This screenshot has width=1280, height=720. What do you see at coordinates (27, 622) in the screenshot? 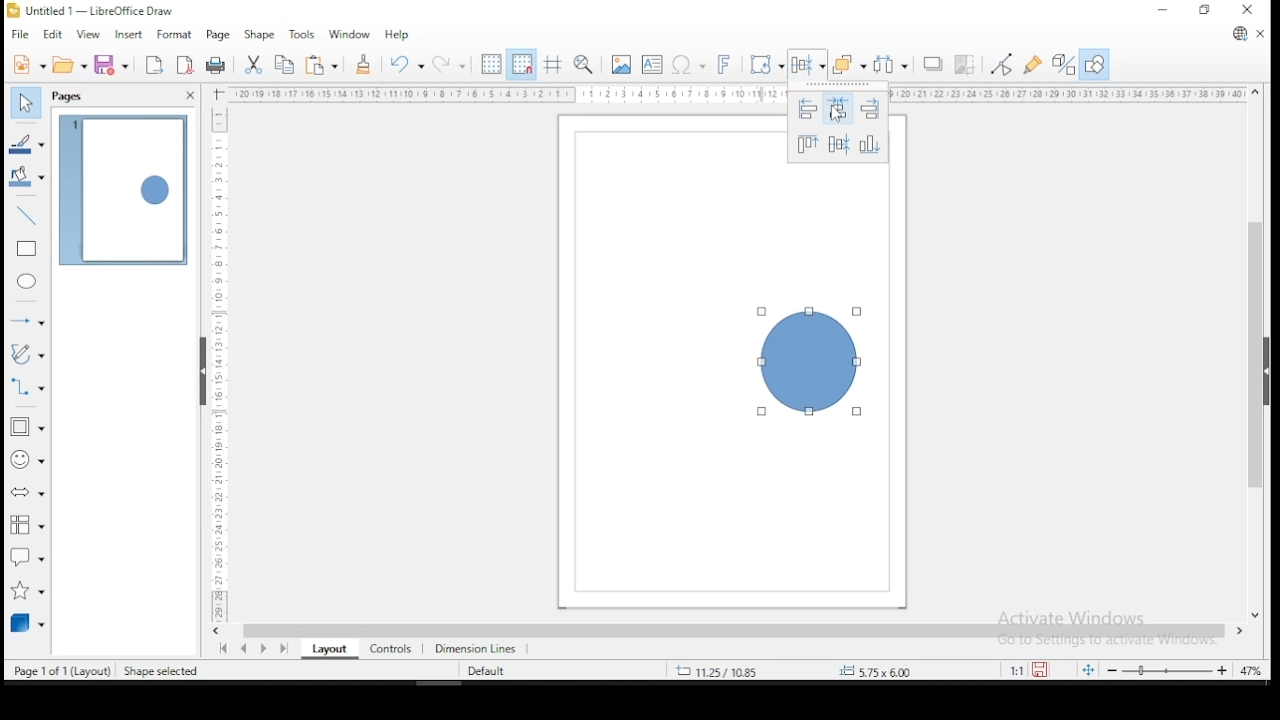
I see `3D objects` at bounding box center [27, 622].